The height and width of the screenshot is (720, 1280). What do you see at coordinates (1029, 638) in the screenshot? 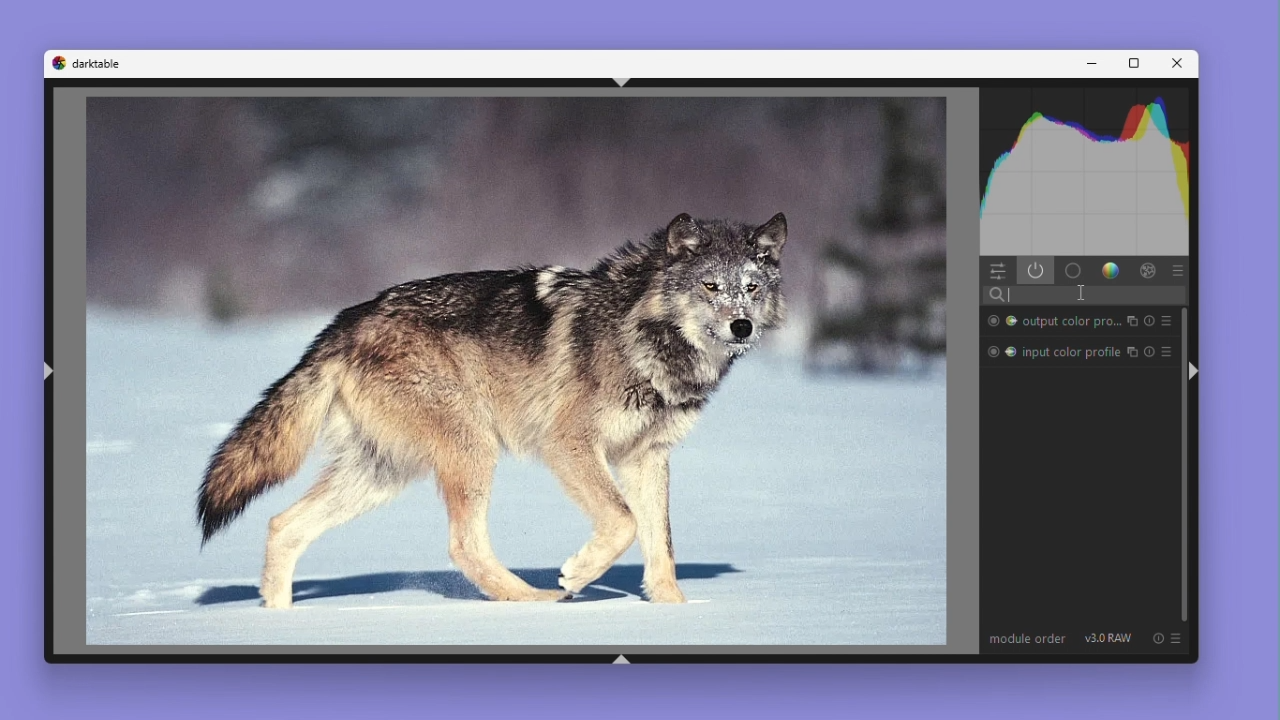
I see `Module order` at bounding box center [1029, 638].